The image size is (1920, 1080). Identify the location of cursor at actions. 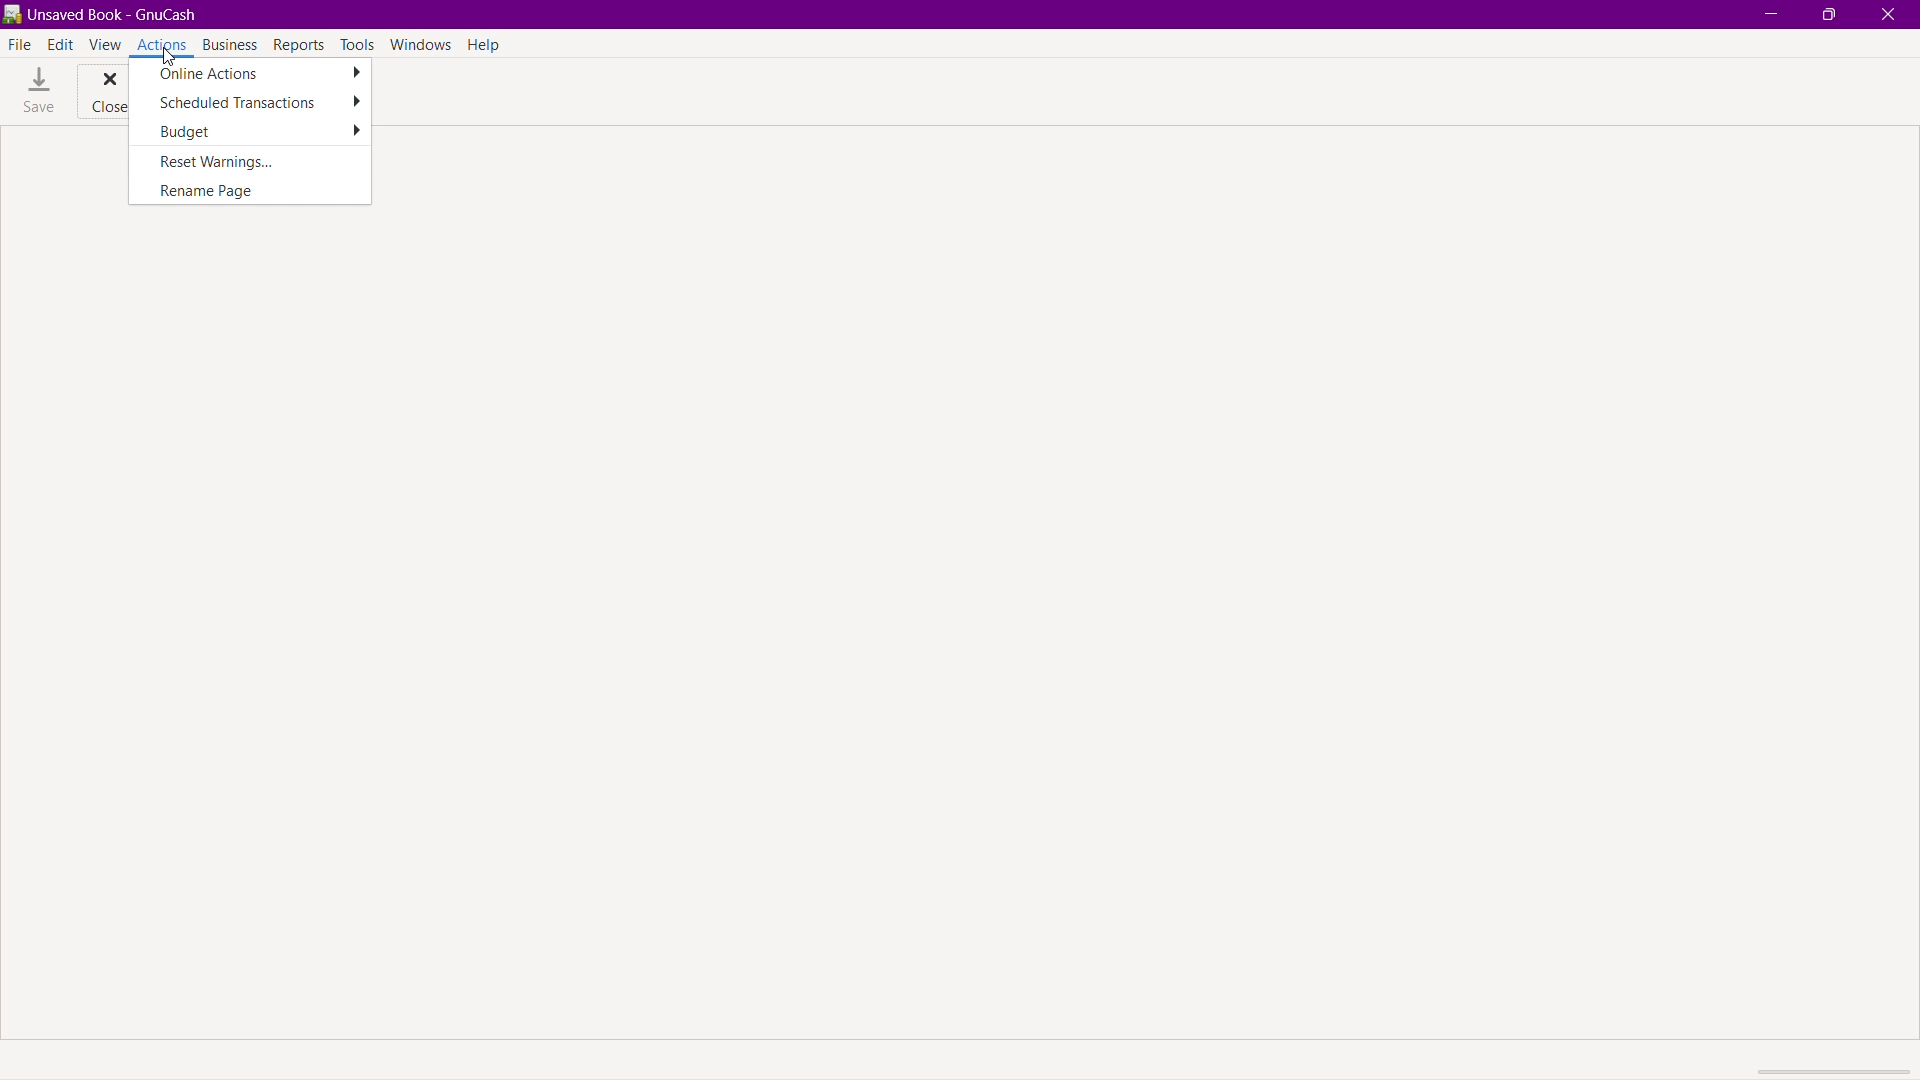
(169, 56).